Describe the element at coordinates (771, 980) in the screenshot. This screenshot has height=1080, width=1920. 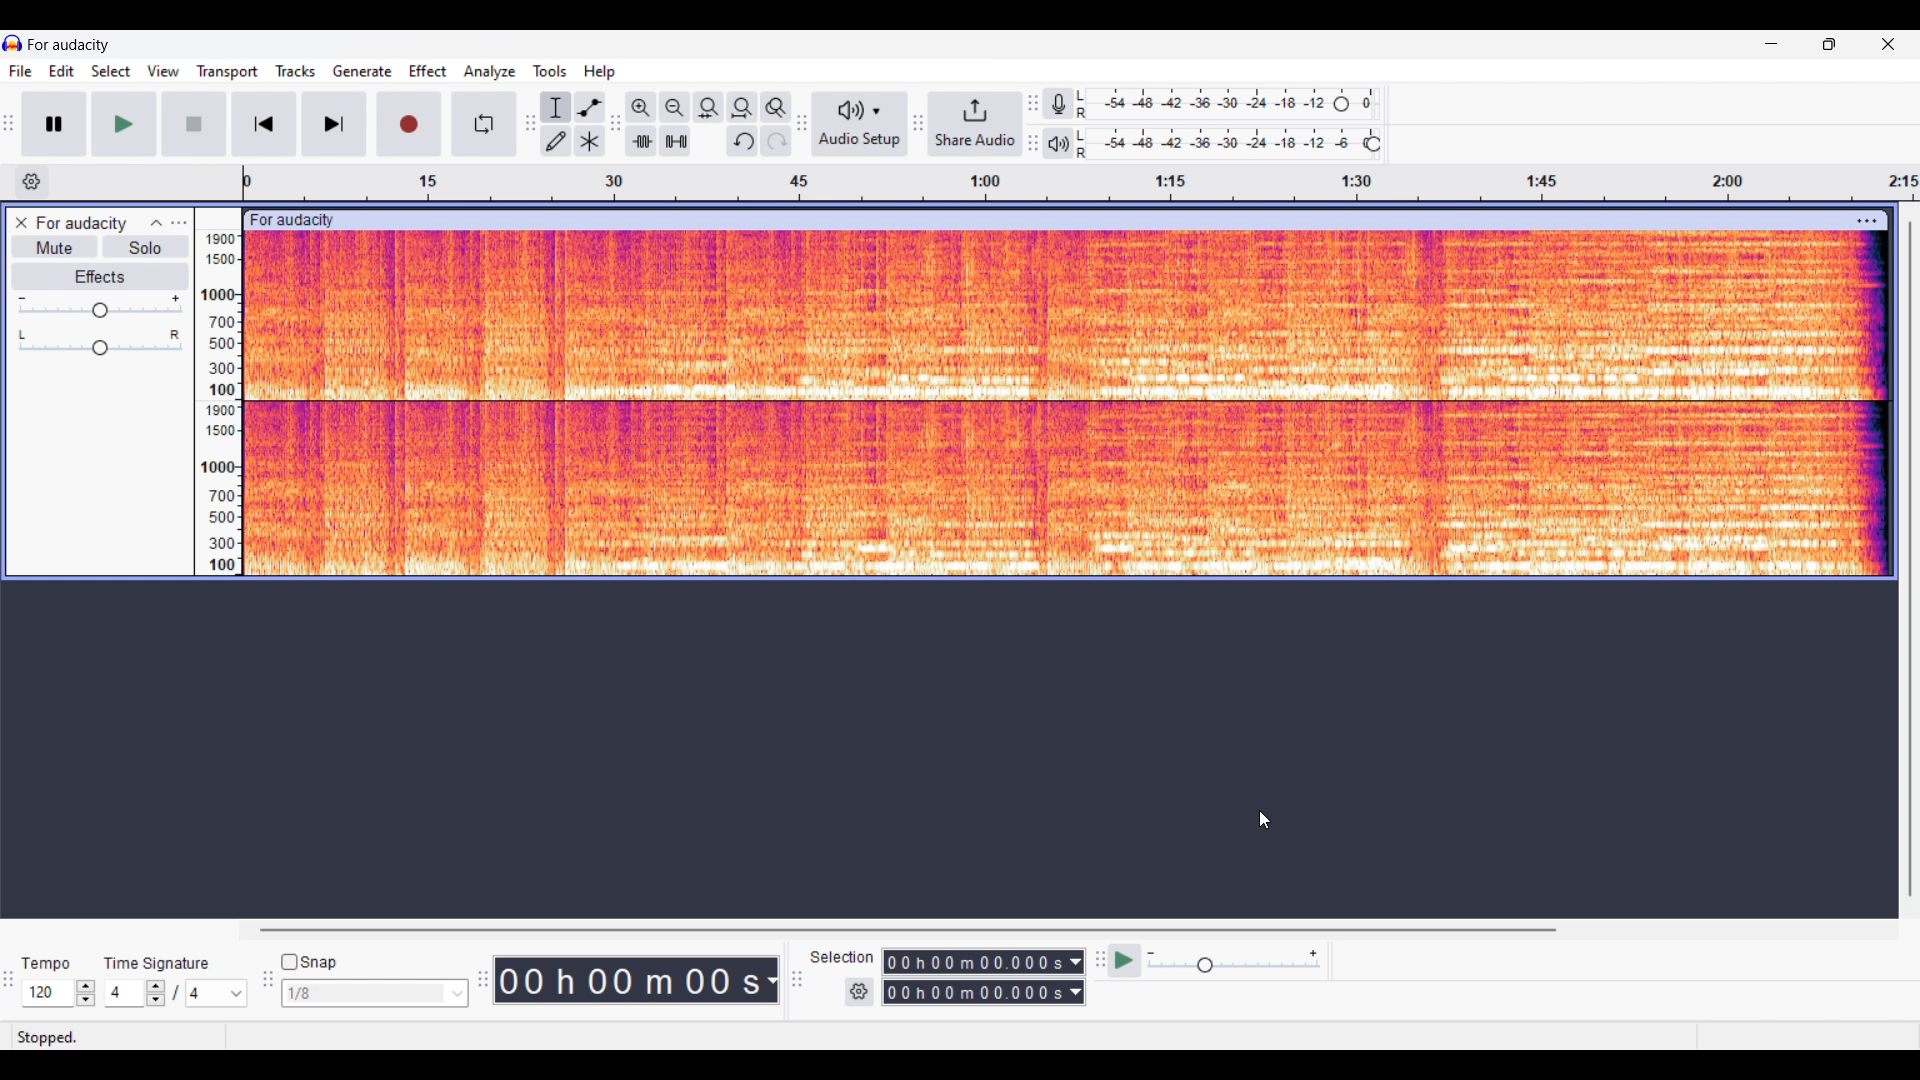
I see `Duration measurement options` at that location.